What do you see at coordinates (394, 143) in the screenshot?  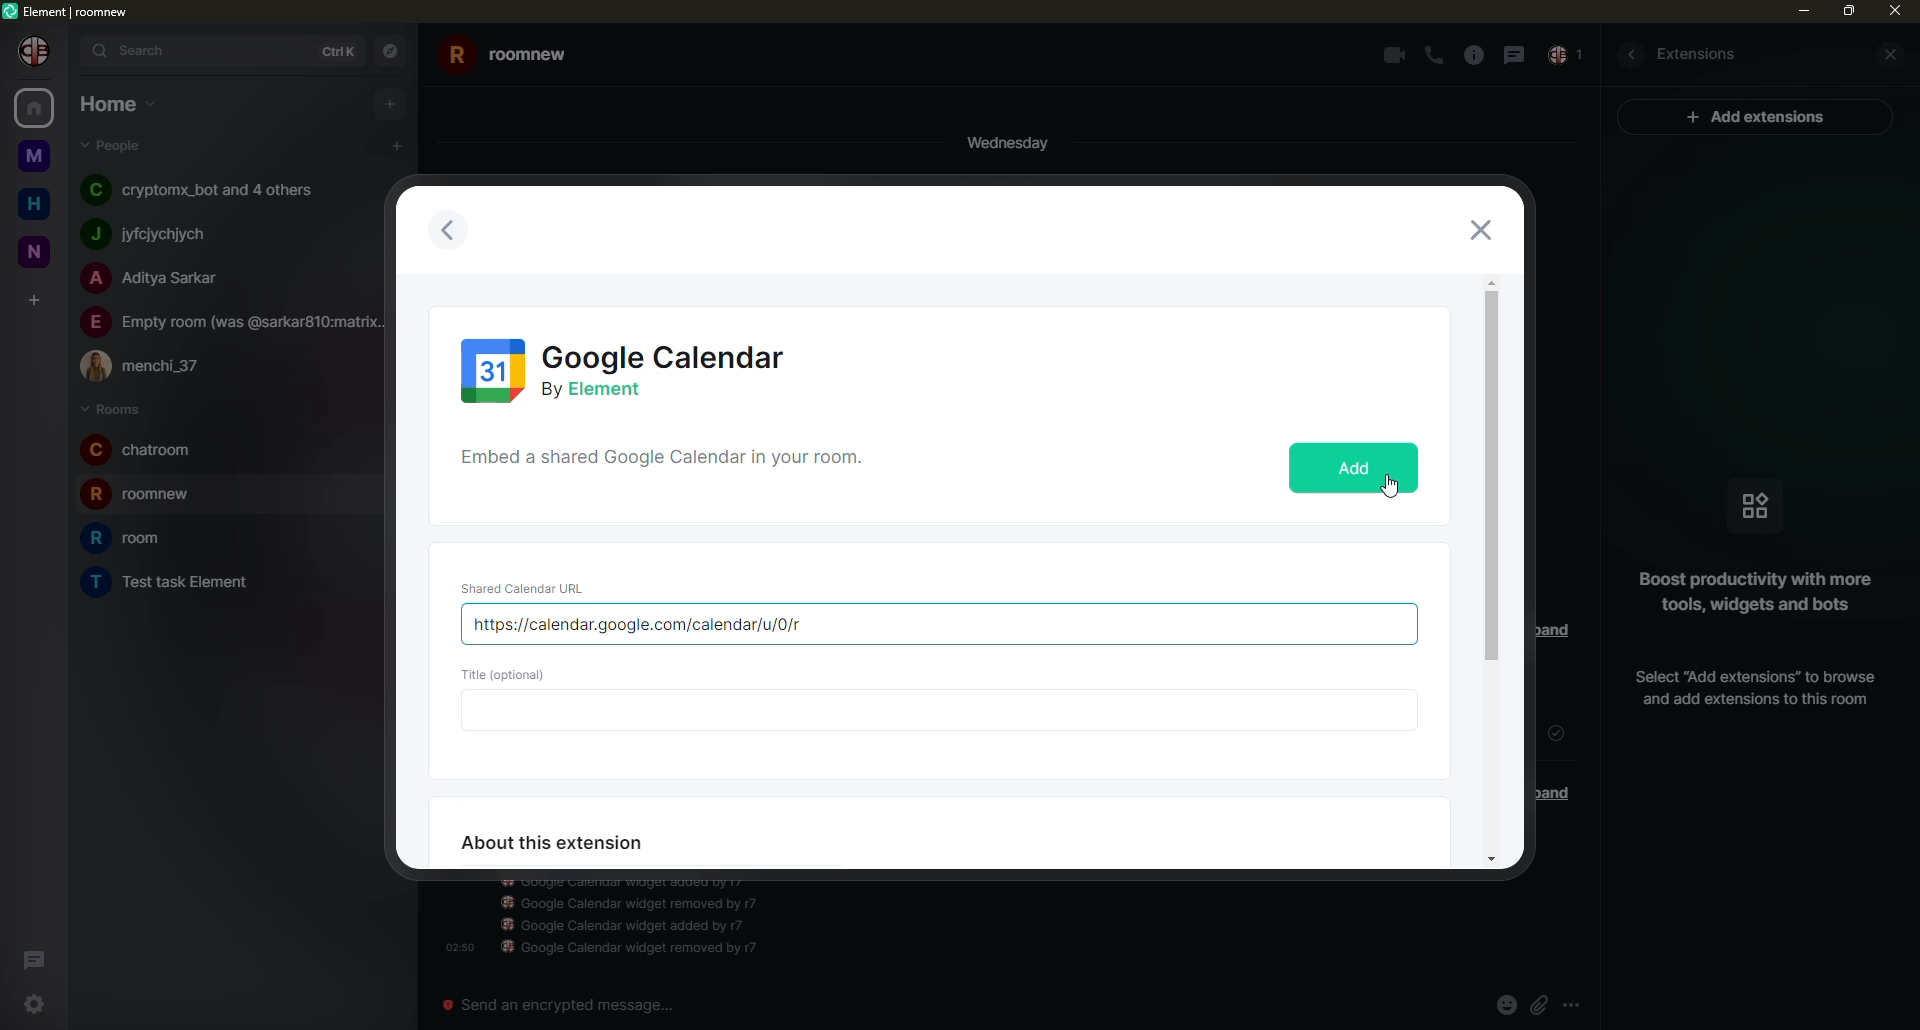 I see `add` at bounding box center [394, 143].